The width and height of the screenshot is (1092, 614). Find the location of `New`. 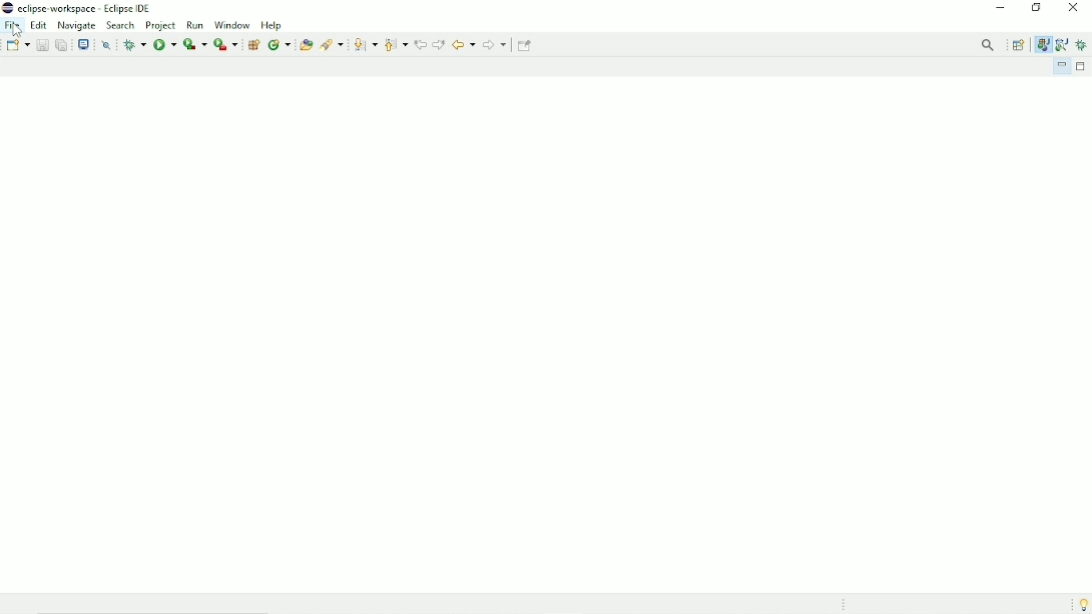

New is located at coordinates (17, 43).